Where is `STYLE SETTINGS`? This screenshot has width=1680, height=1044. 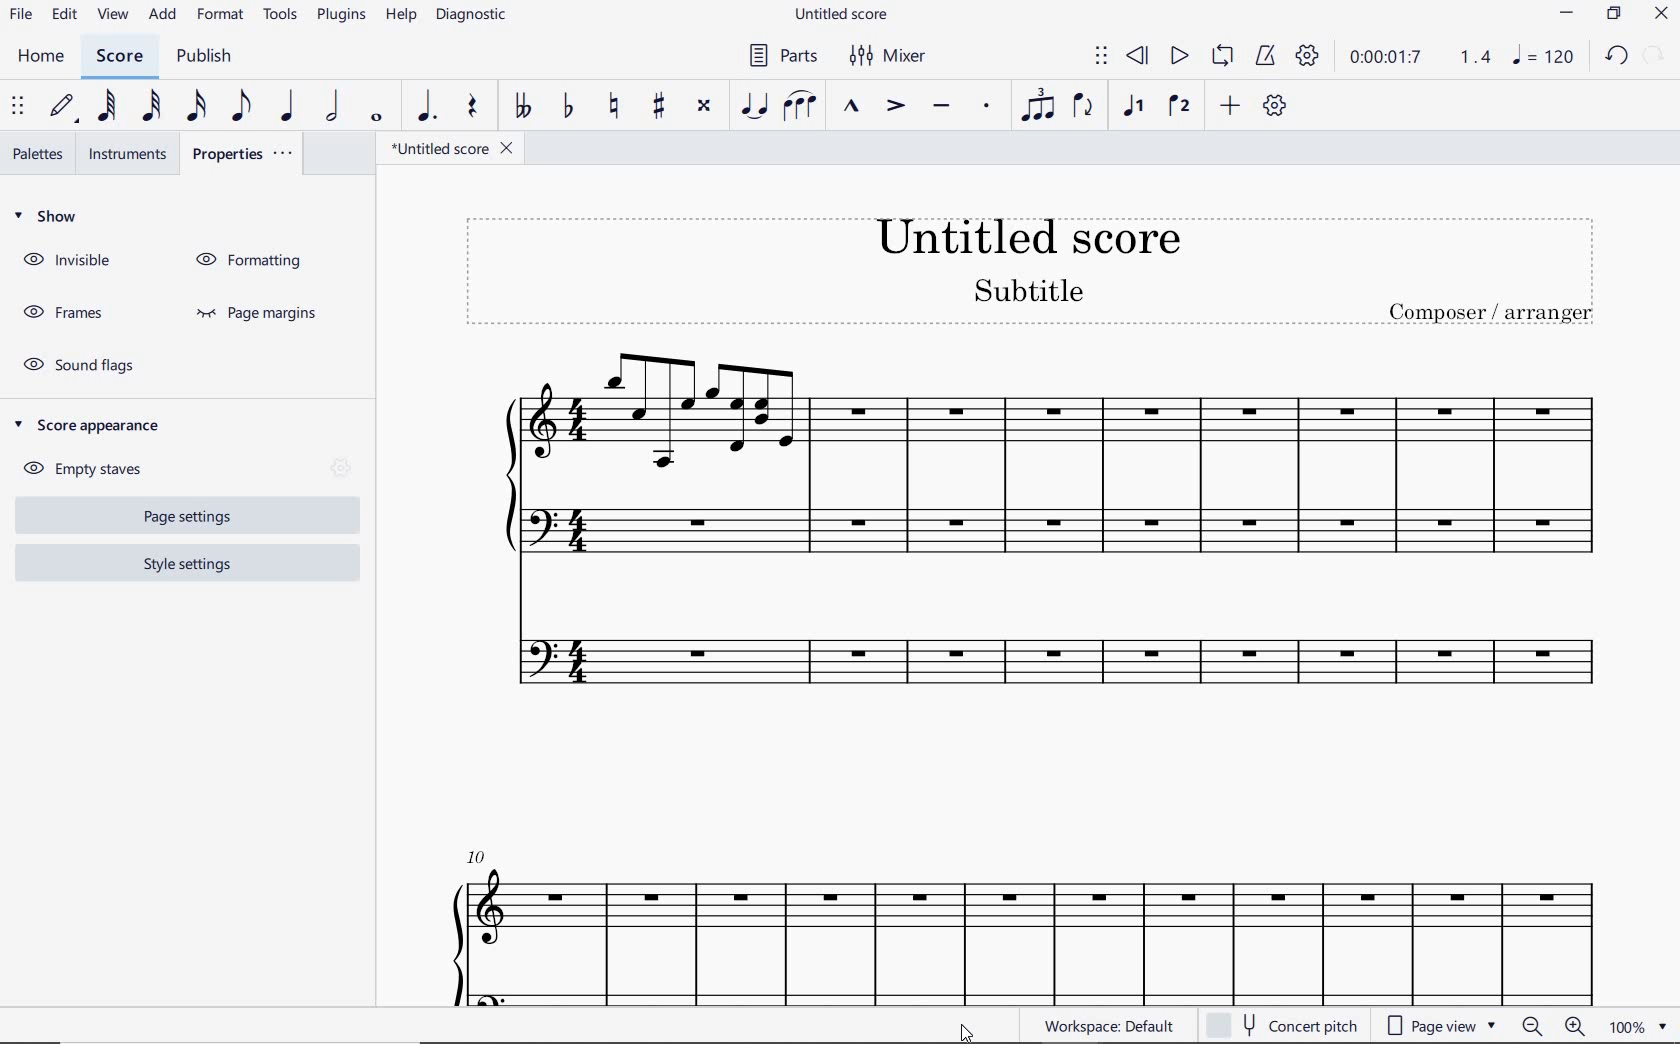
STYLE SETTINGS is located at coordinates (185, 563).